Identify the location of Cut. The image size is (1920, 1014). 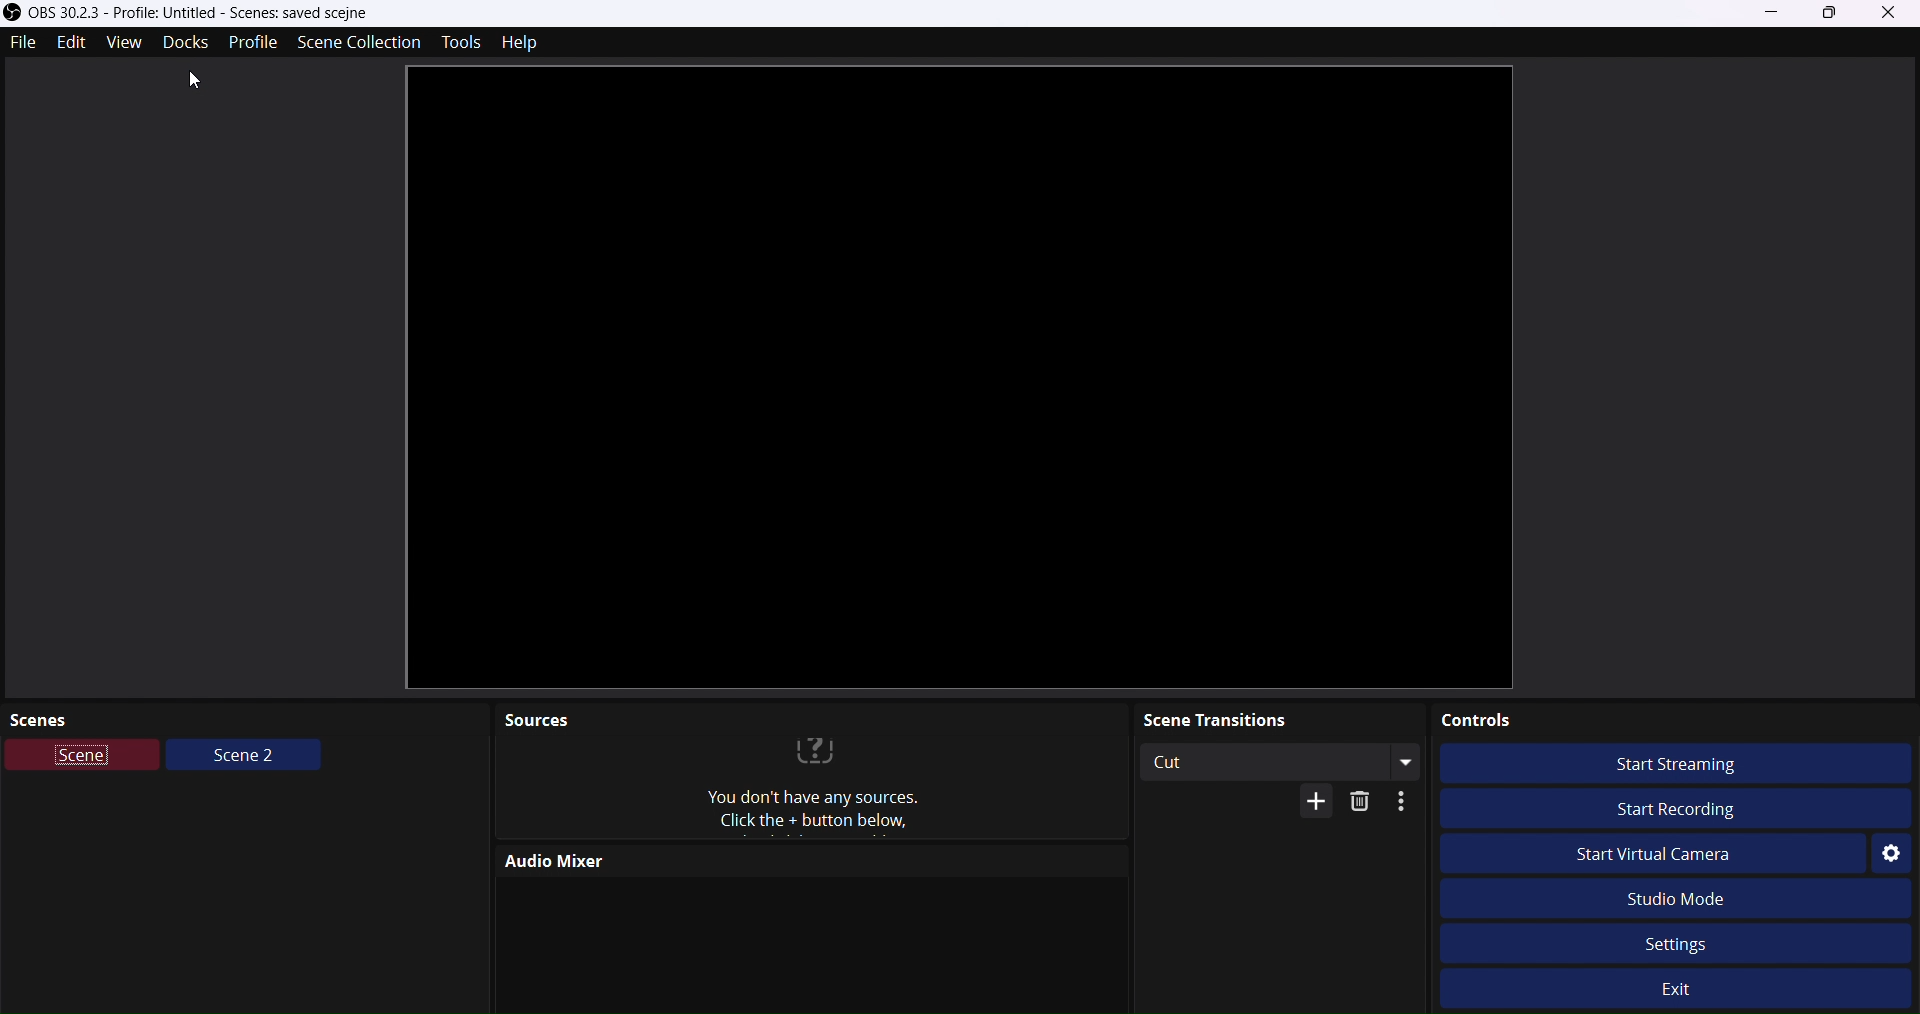
(1258, 762).